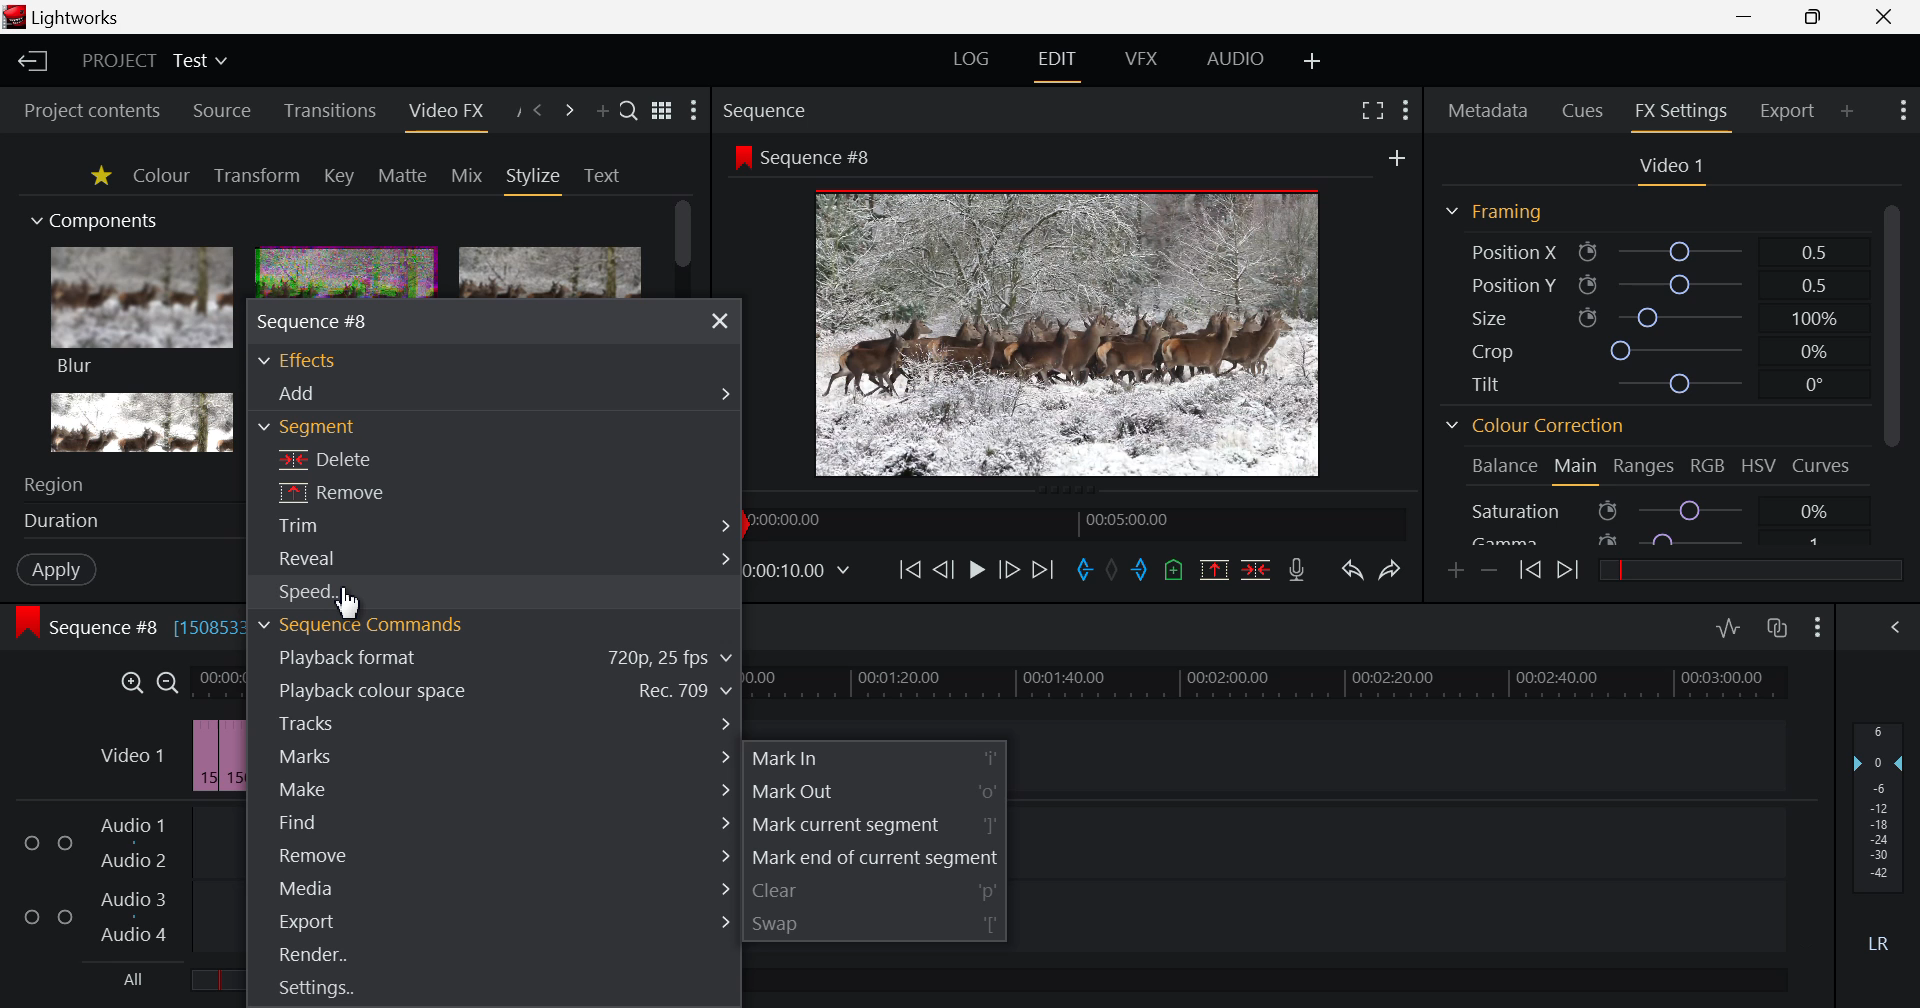 The width and height of the screenshot is (1920, 1008). I want to click on Project Timeline Navigator, so click(1072, 521).